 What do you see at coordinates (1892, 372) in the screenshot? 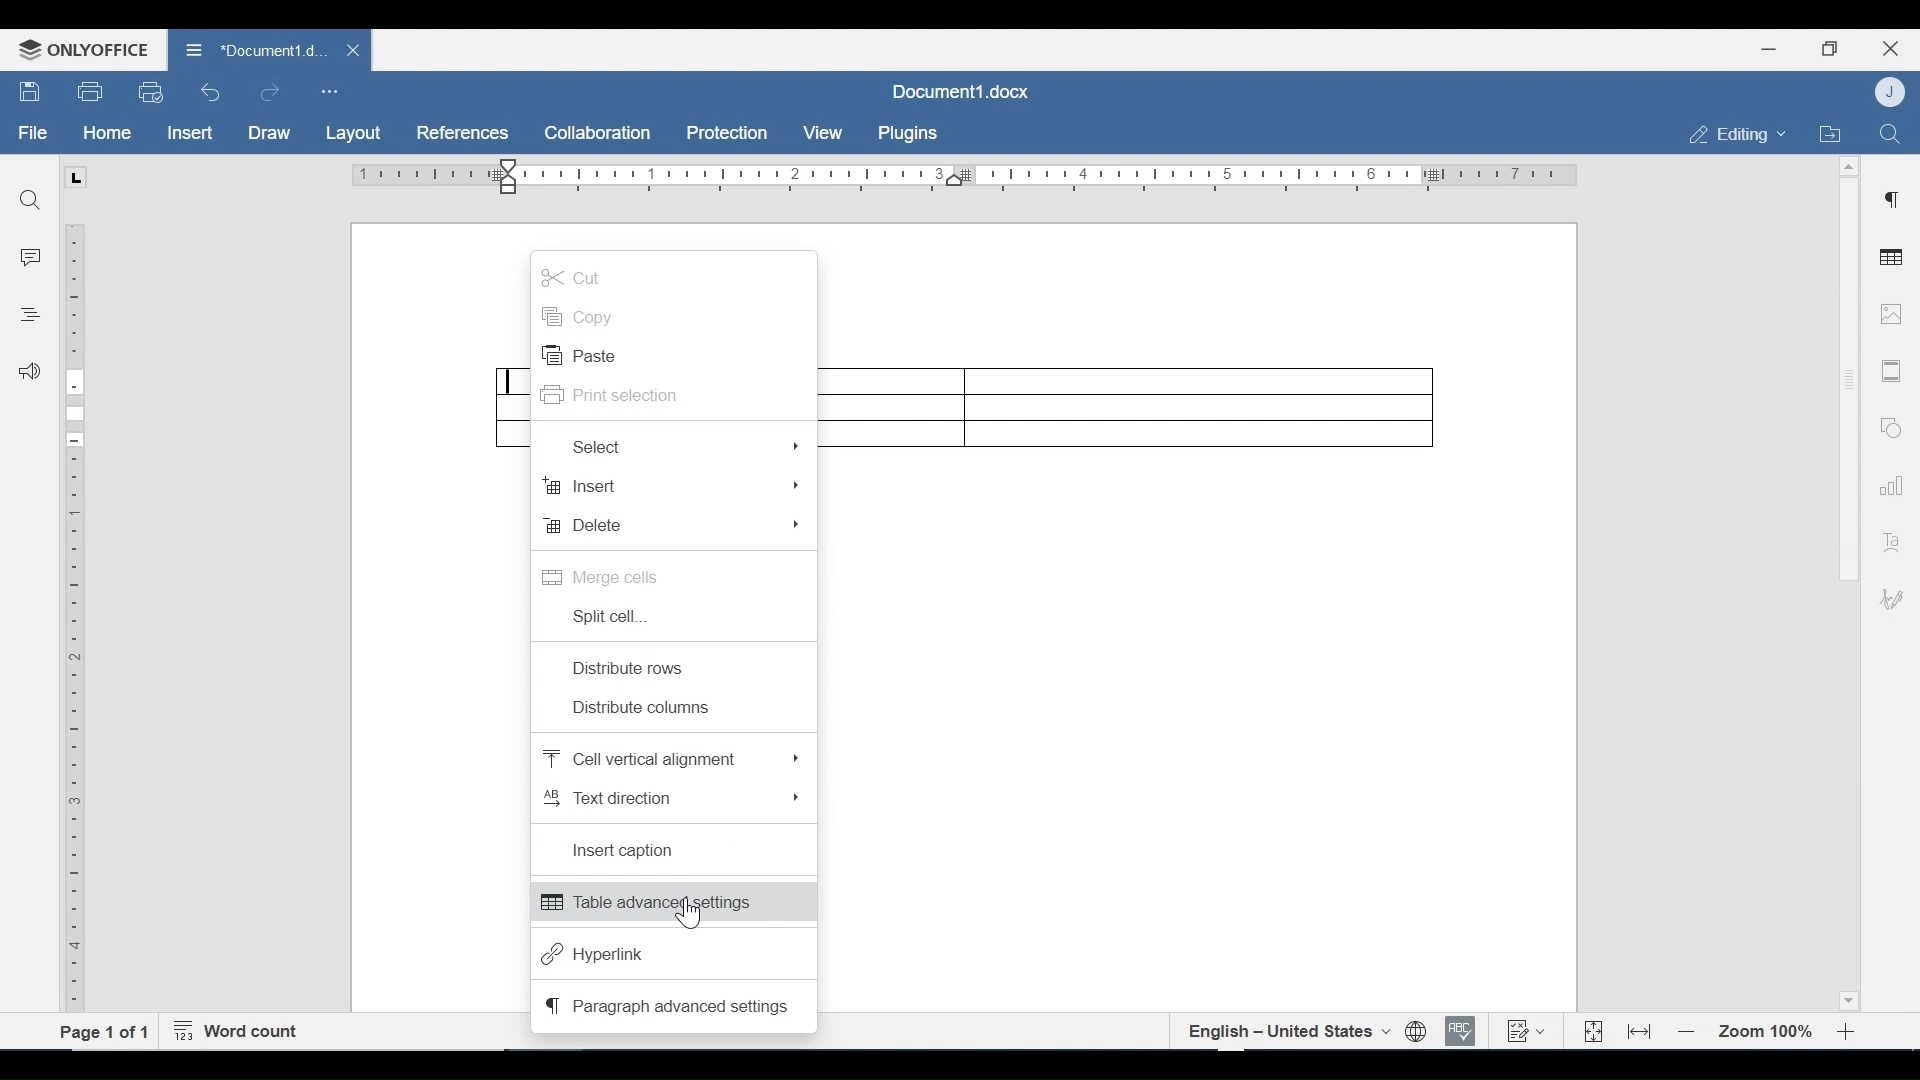
I see `Header and Footer` at bounding box center [1892, 372].